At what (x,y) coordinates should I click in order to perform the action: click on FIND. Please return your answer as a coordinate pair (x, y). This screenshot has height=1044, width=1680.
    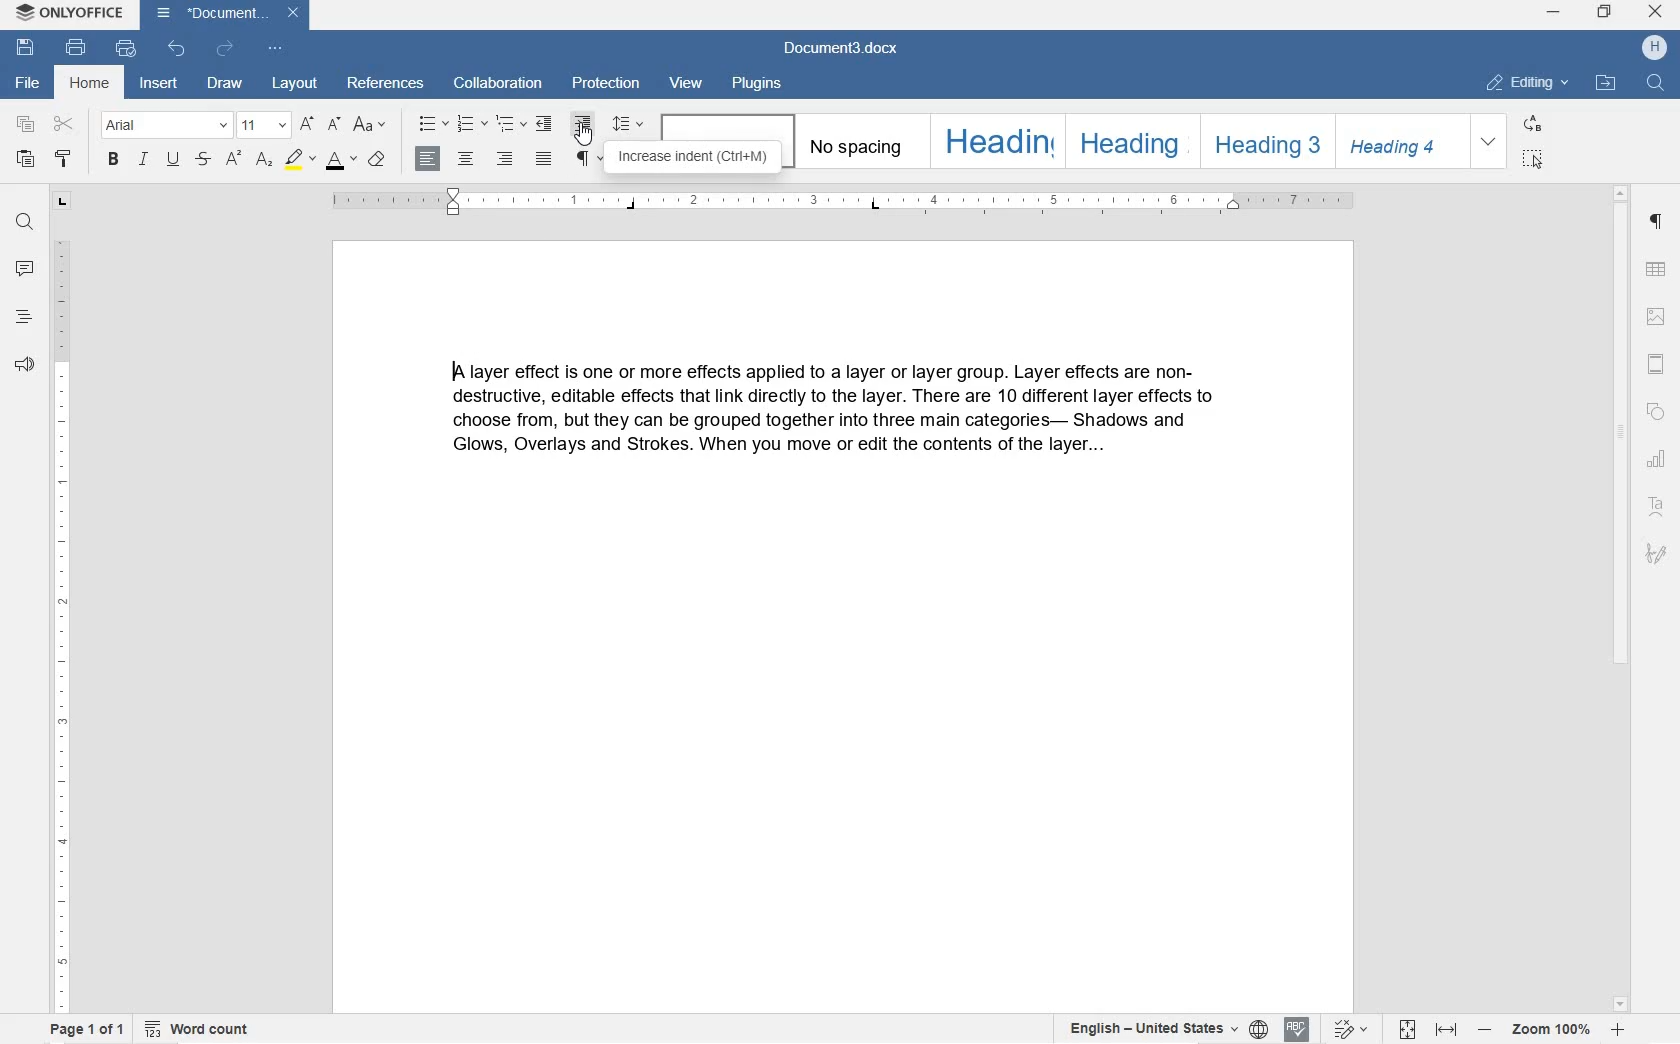
    Looking at the image, I should click on (1654, 82).